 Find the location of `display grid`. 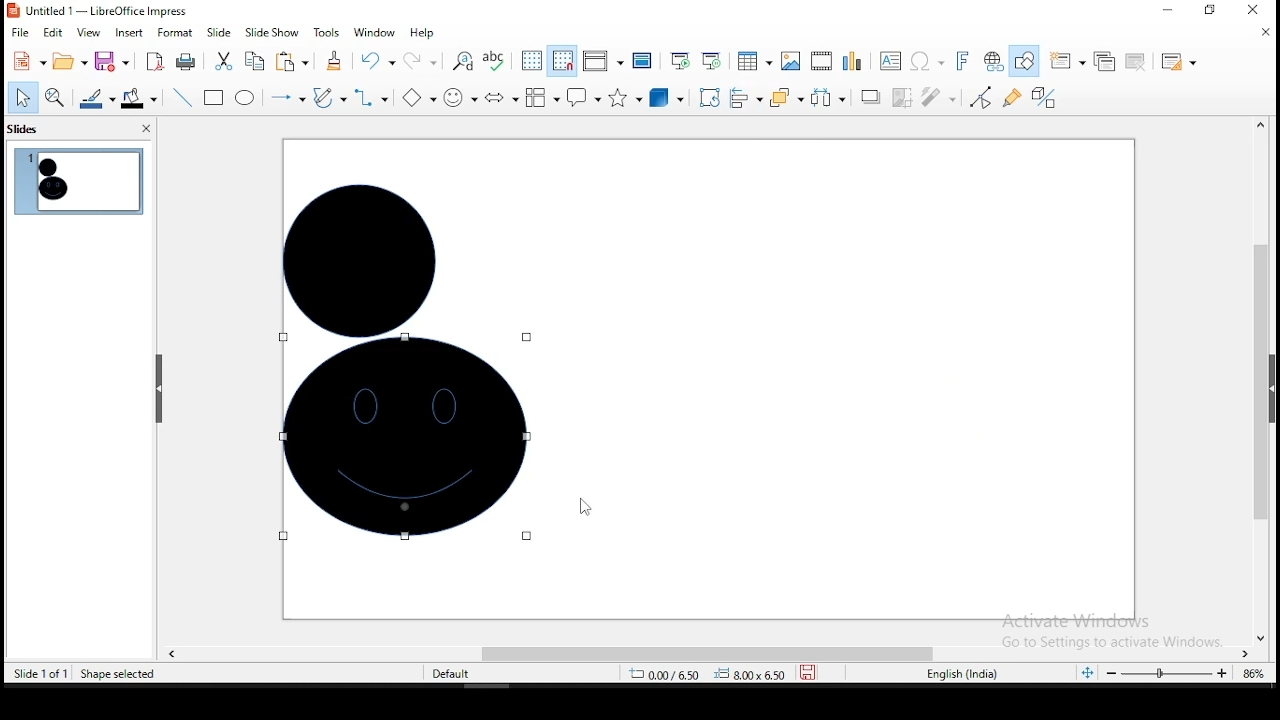

display grid is located at coordinates (532, 62).